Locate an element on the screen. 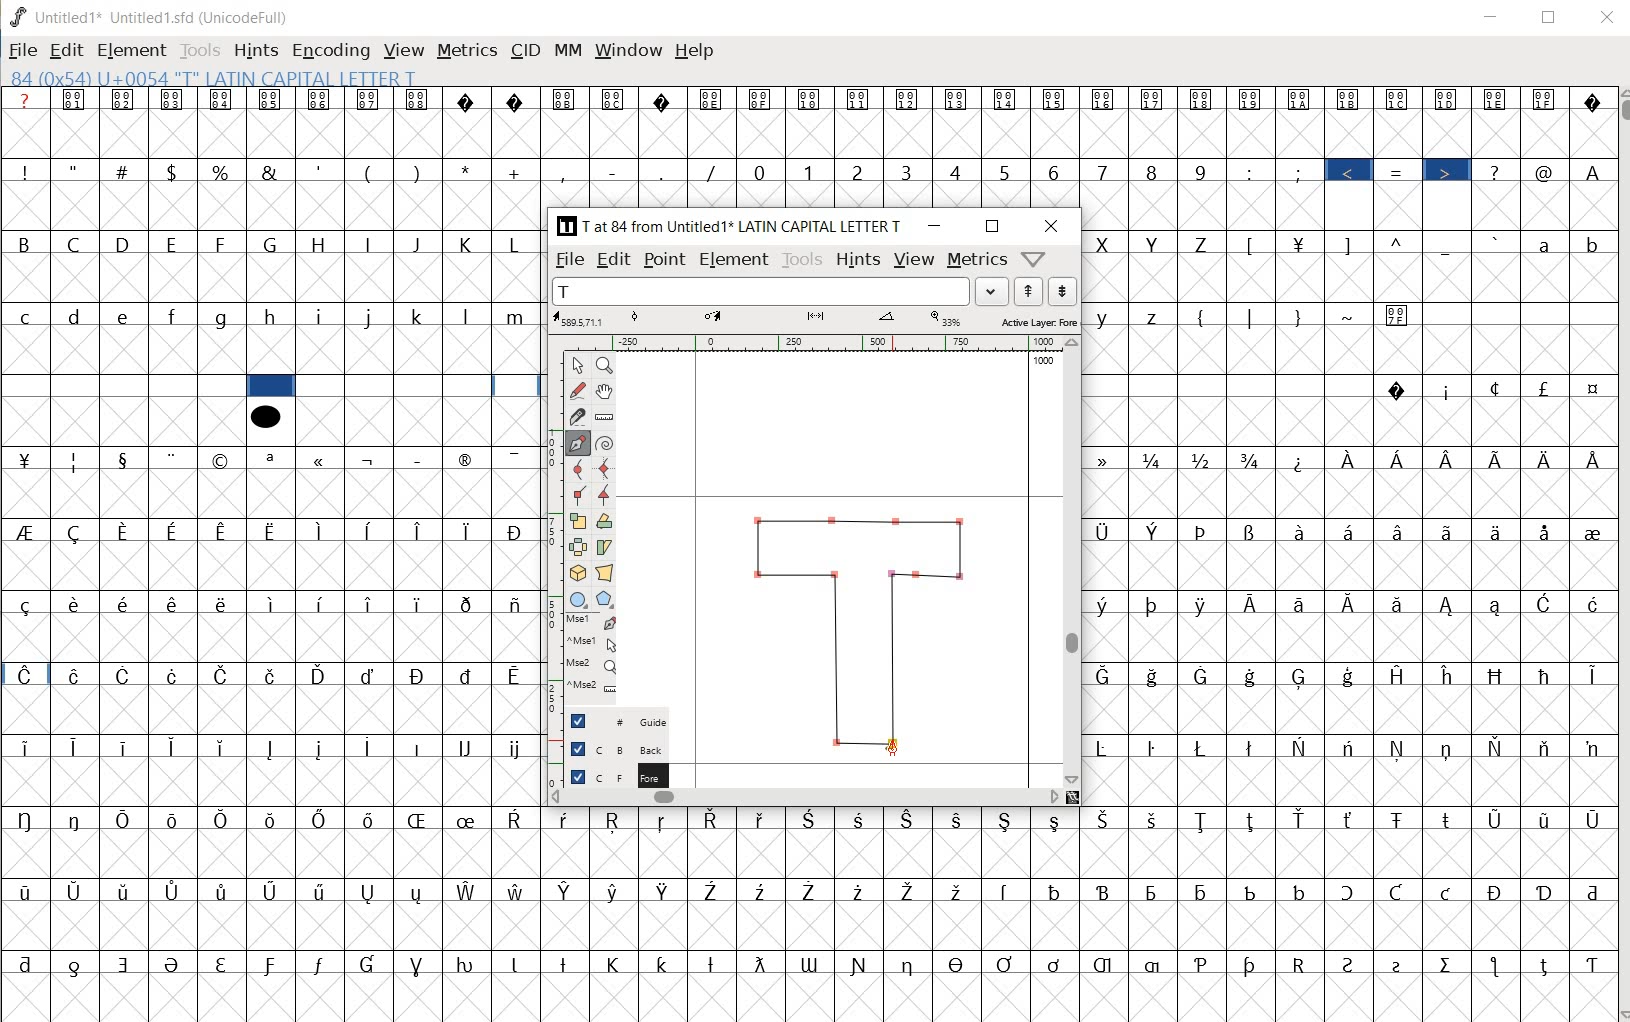 The height and width of the screenshot is (1022, 1630). empty spaces is located at coordinates (418, 386).